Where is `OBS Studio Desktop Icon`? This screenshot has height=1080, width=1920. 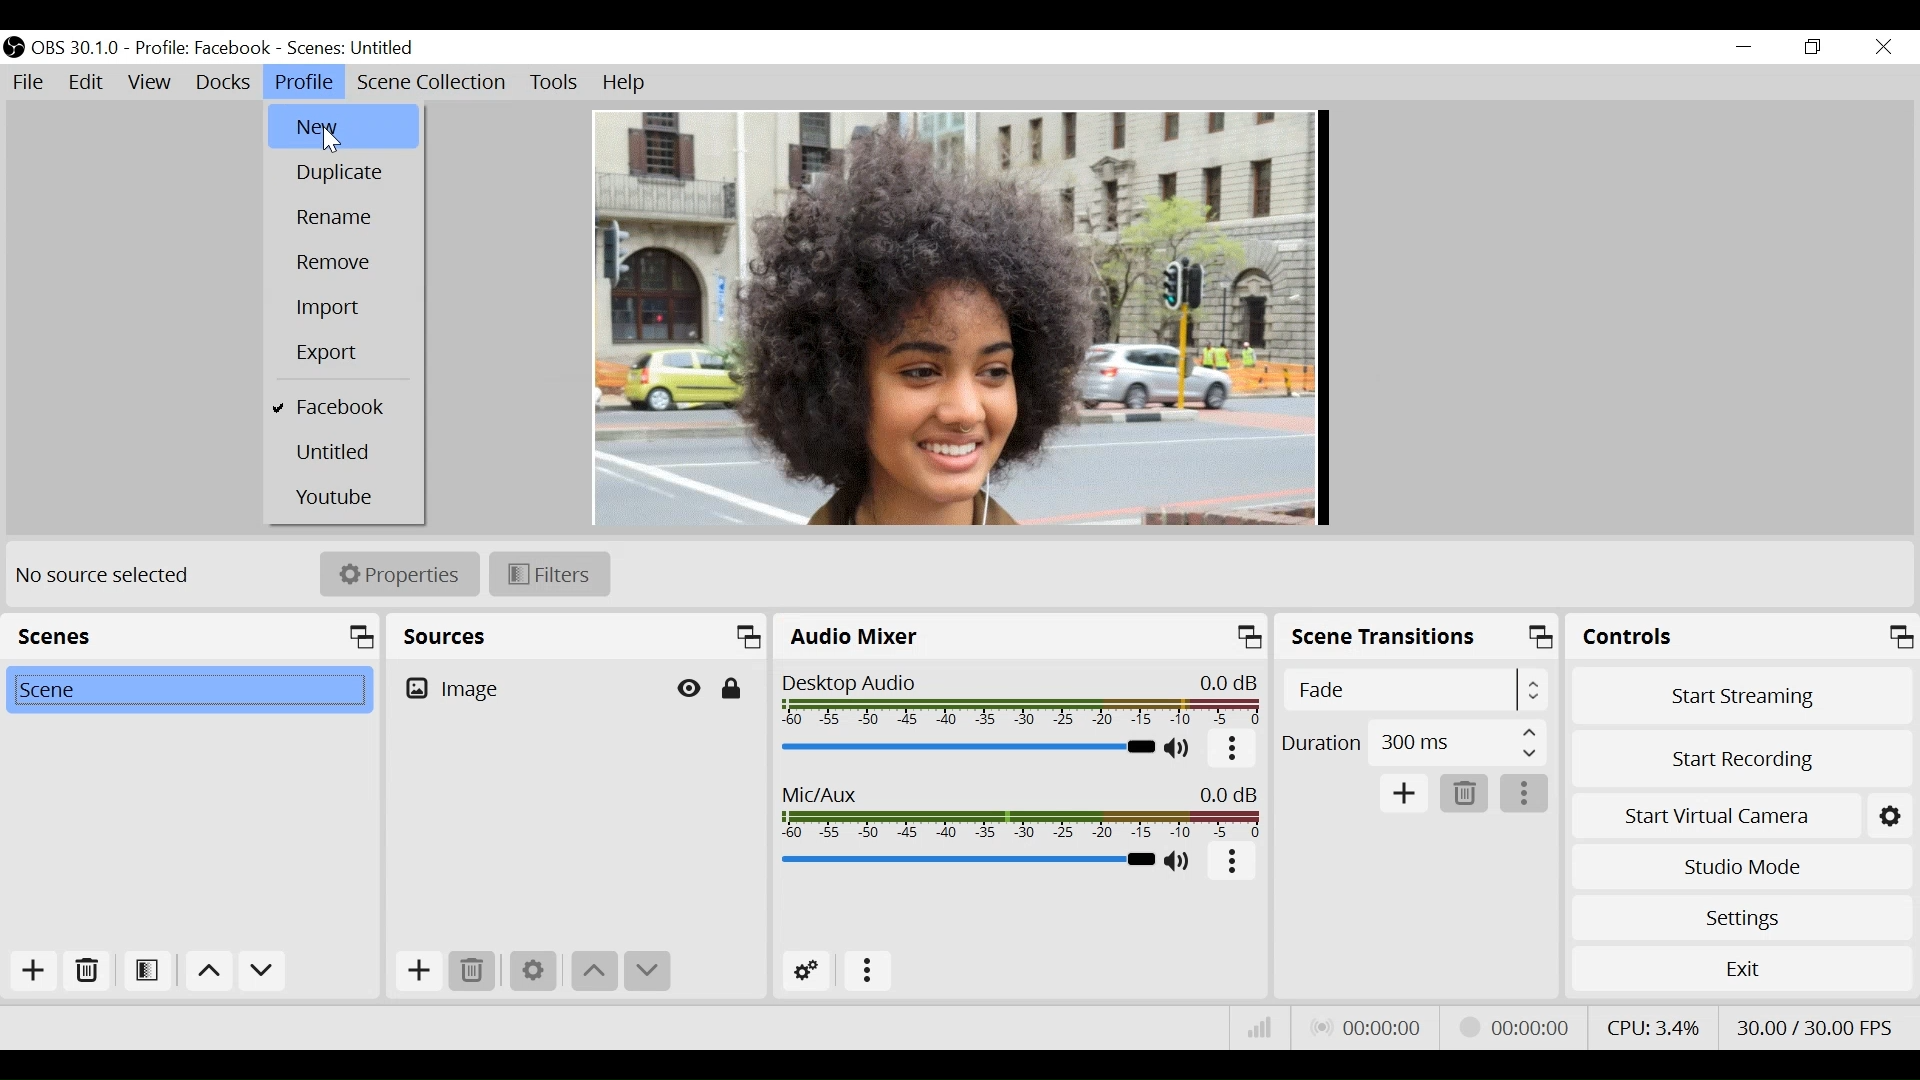
OBS Studio Desktop Icon is located at coordinates (15, 46).